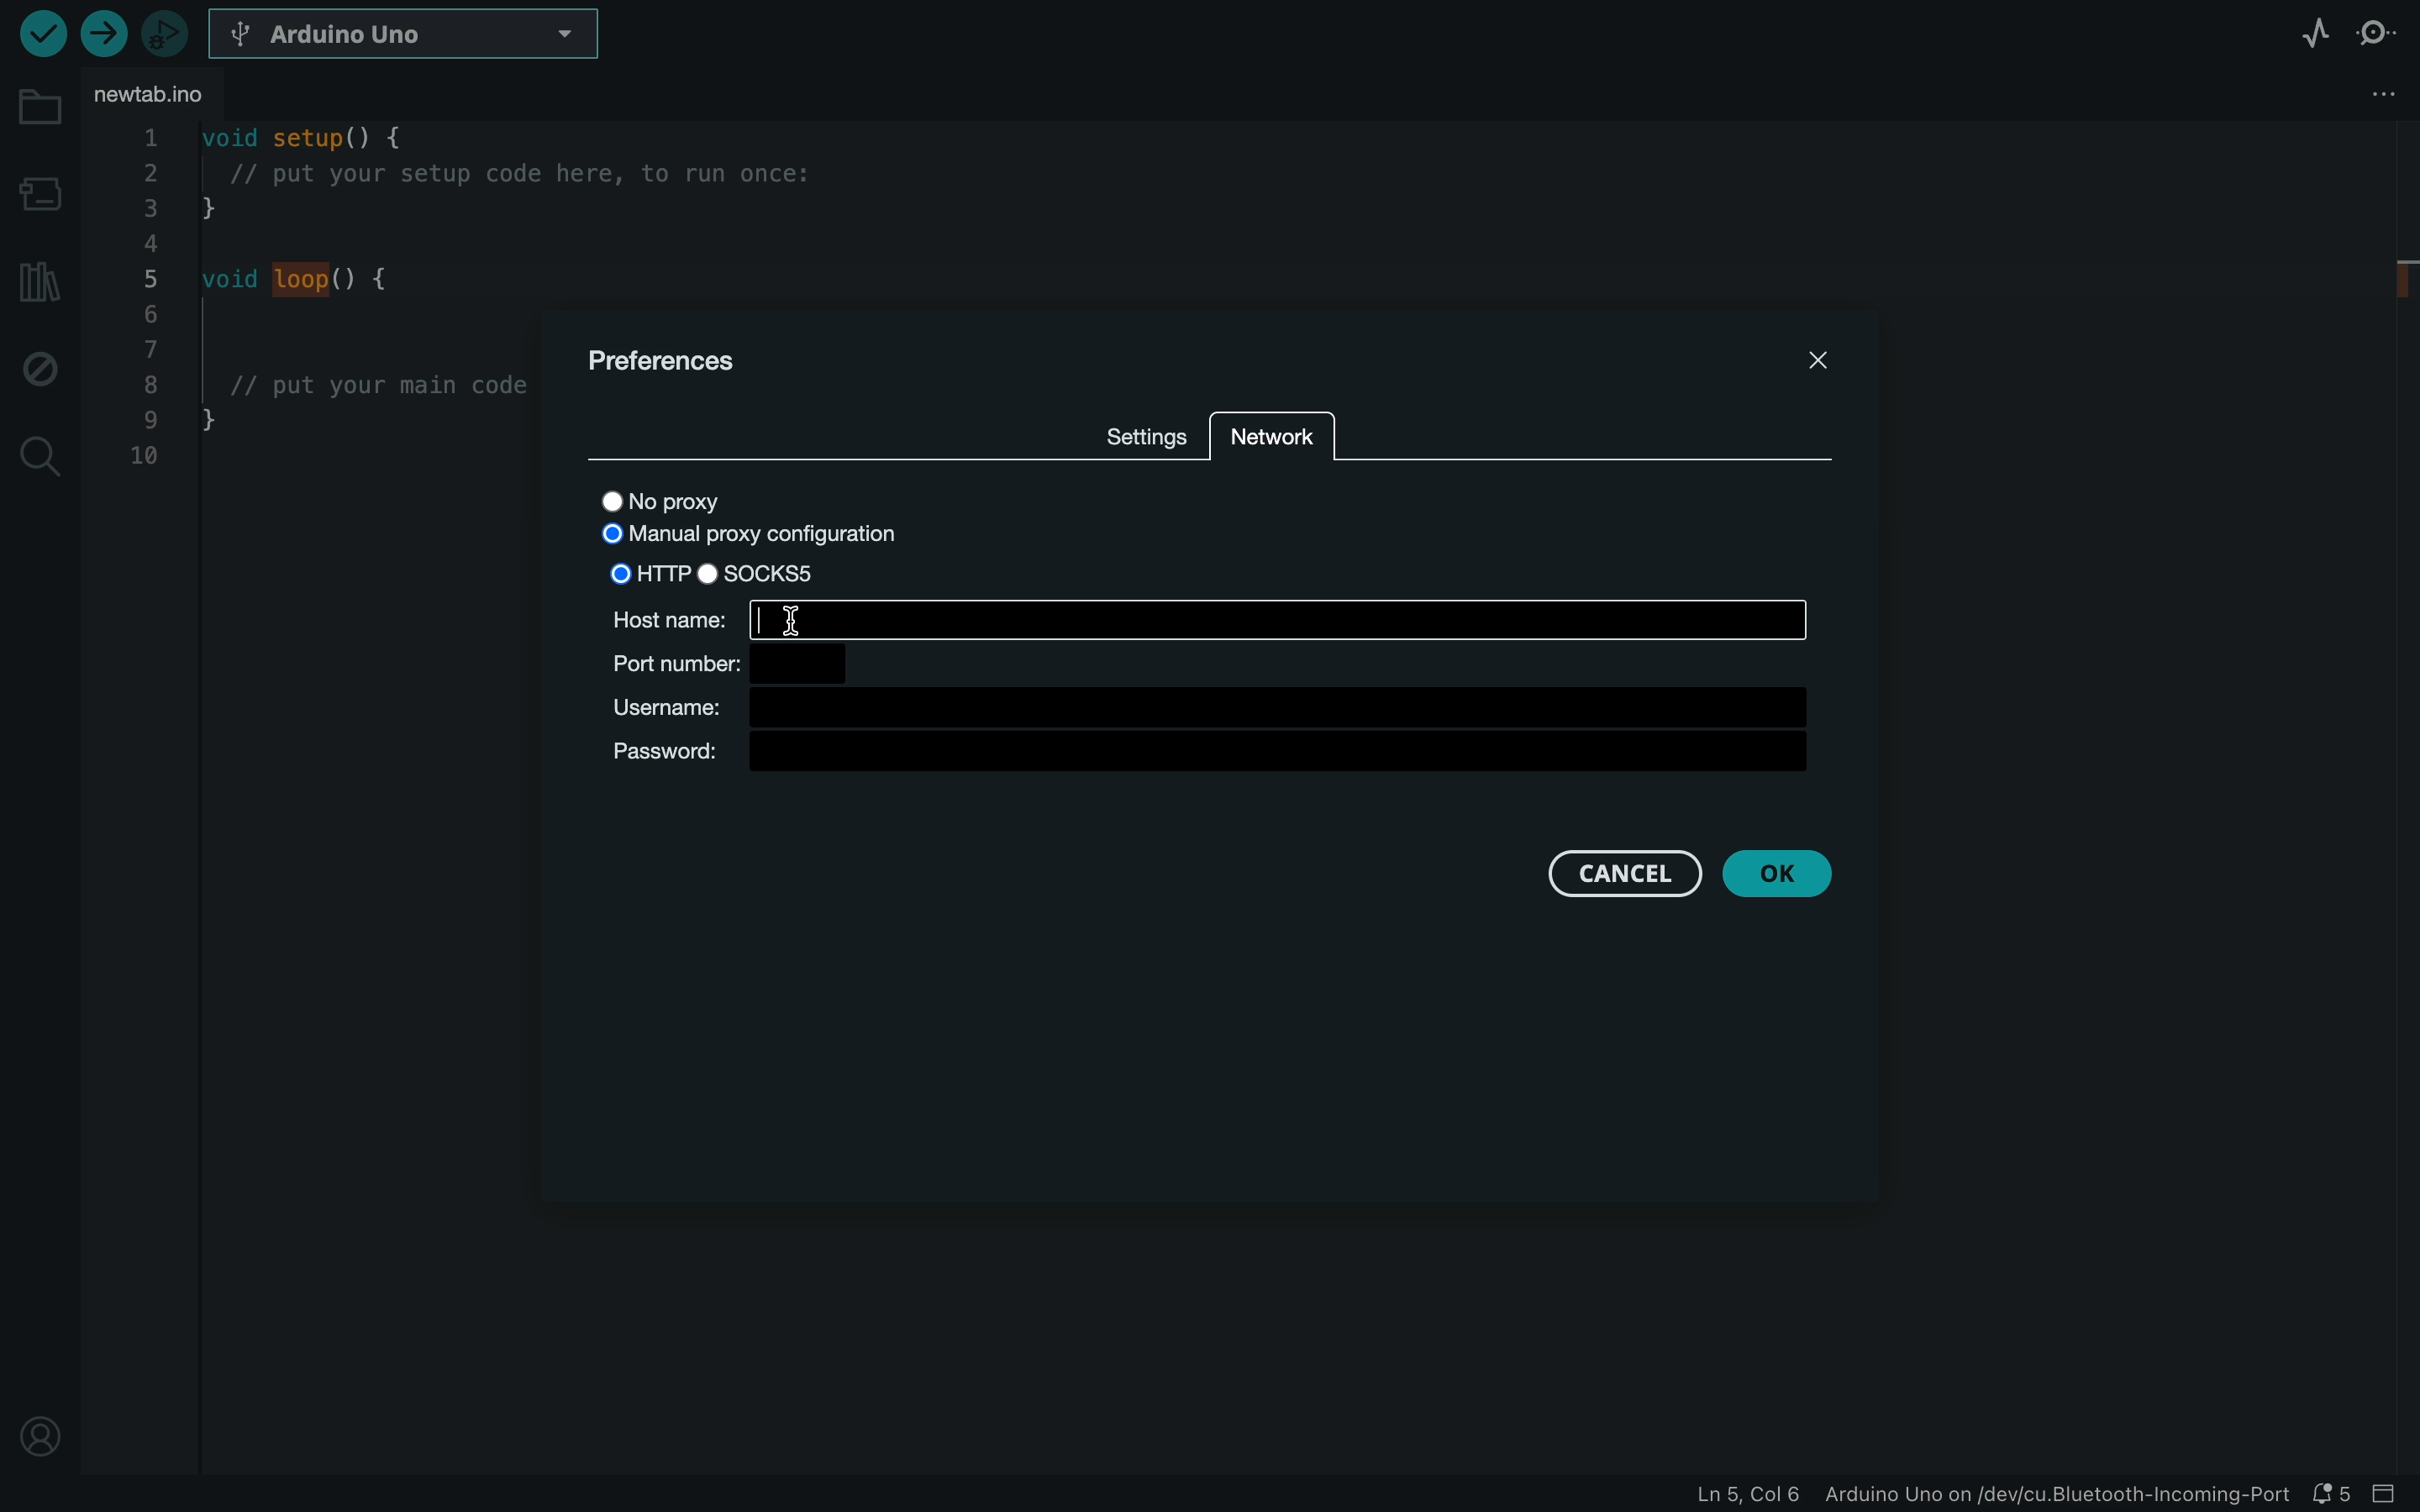 The height and width of the screenshot is (1512, 2420). Describe the element at coordinates (171, 96) in the screenshot. I see `file tab` at that location.